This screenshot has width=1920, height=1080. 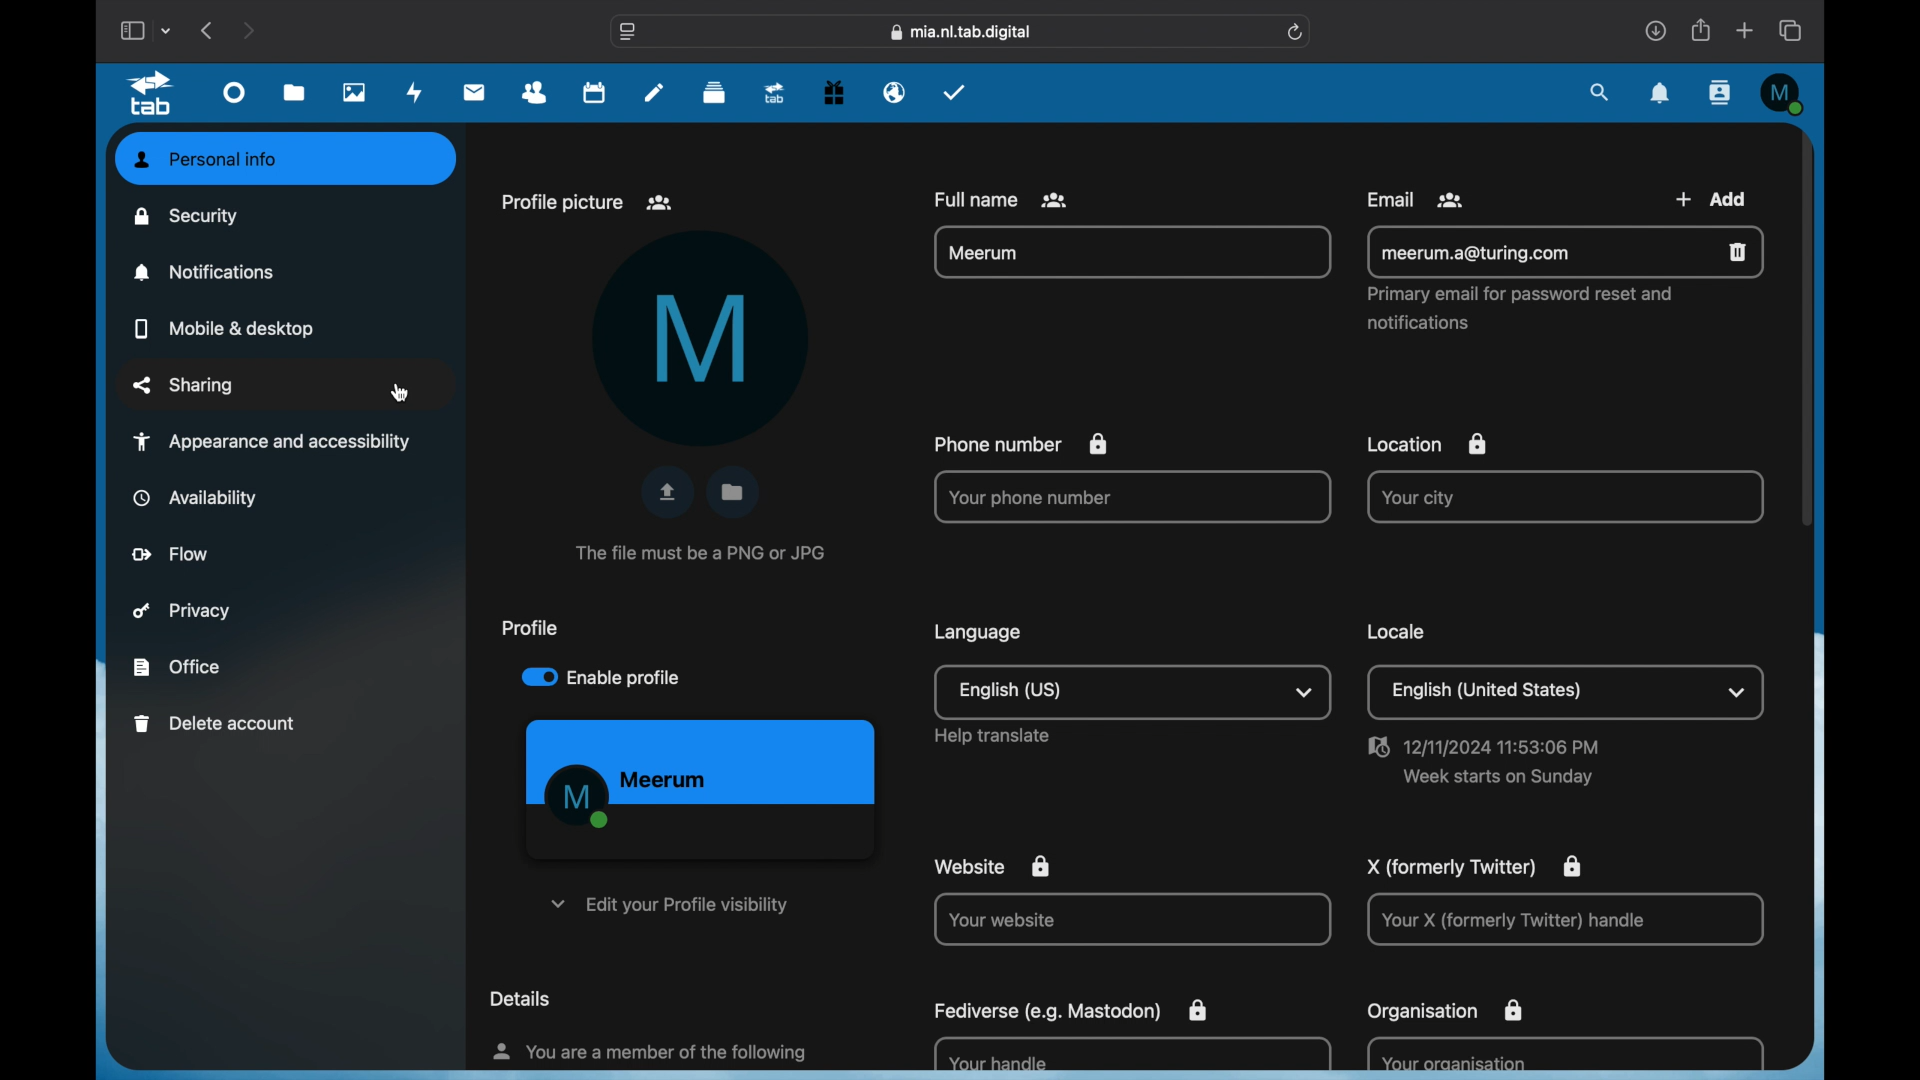 What do you see at coordinates (401, 392) in the screenshot?
I see `cursor` at bounding box center [401, 392].